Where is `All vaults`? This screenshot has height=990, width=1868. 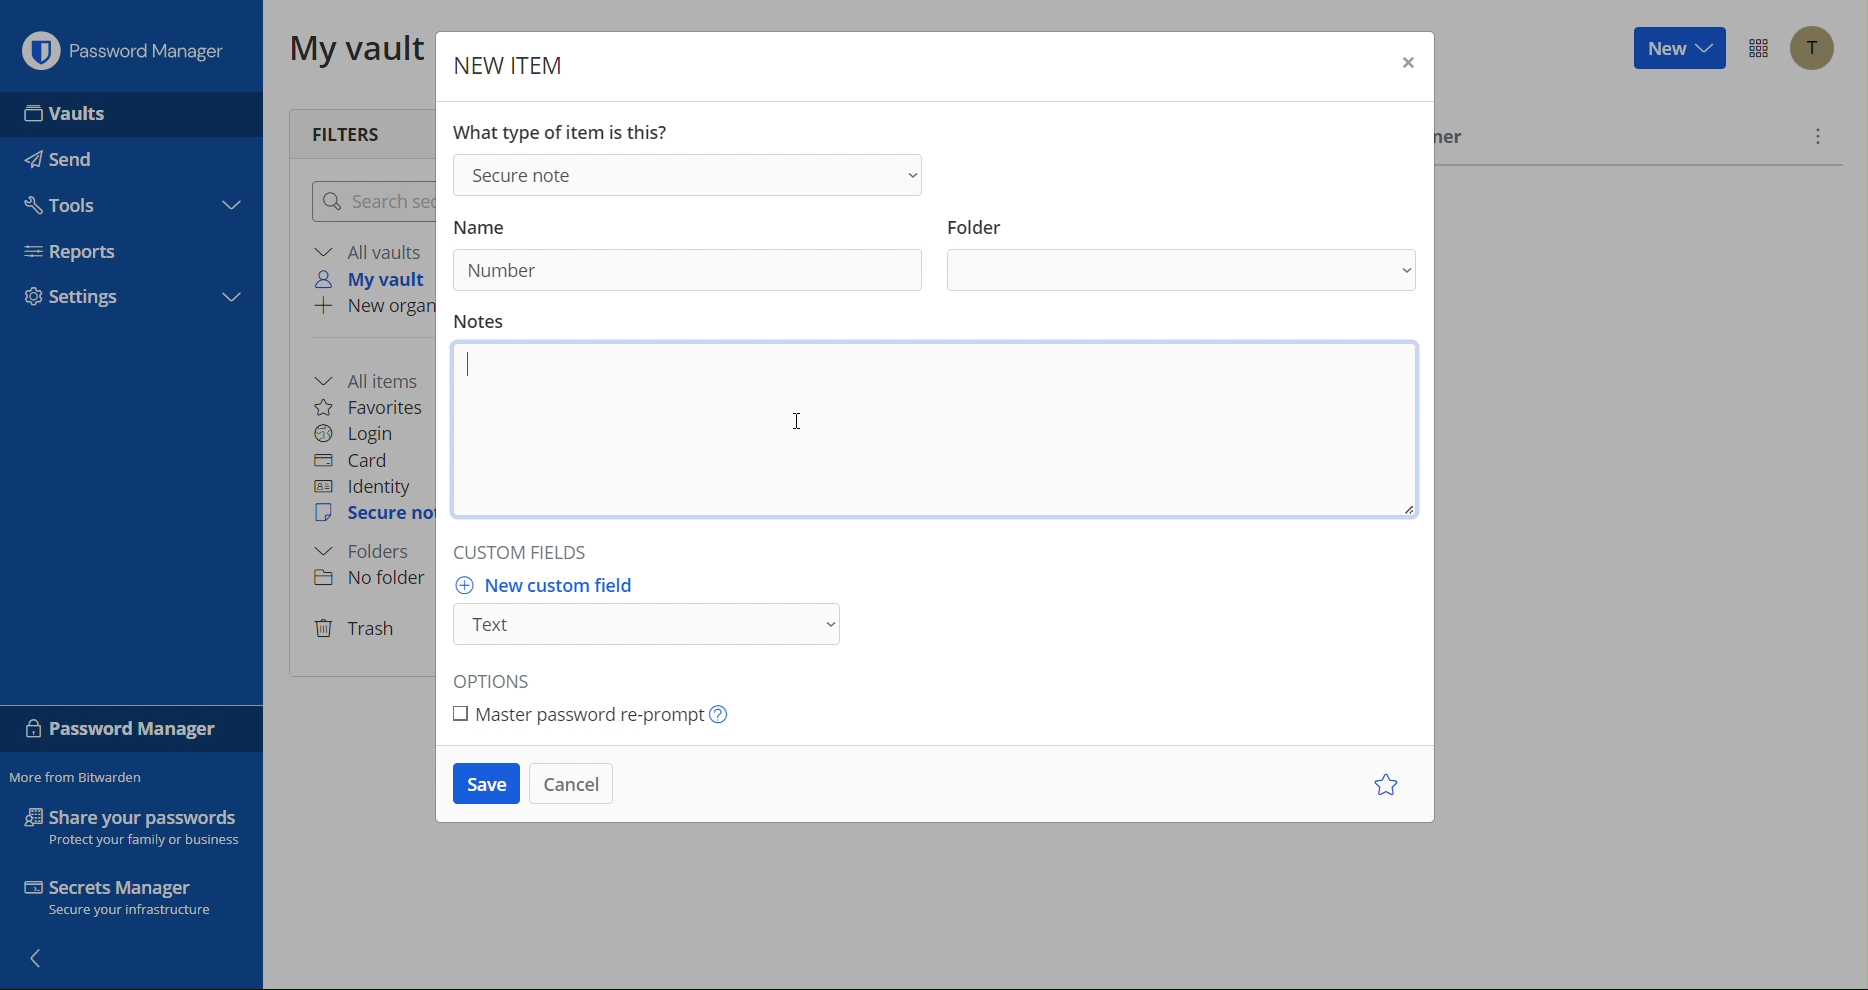
All vaults is located at coordinates (369, 251).